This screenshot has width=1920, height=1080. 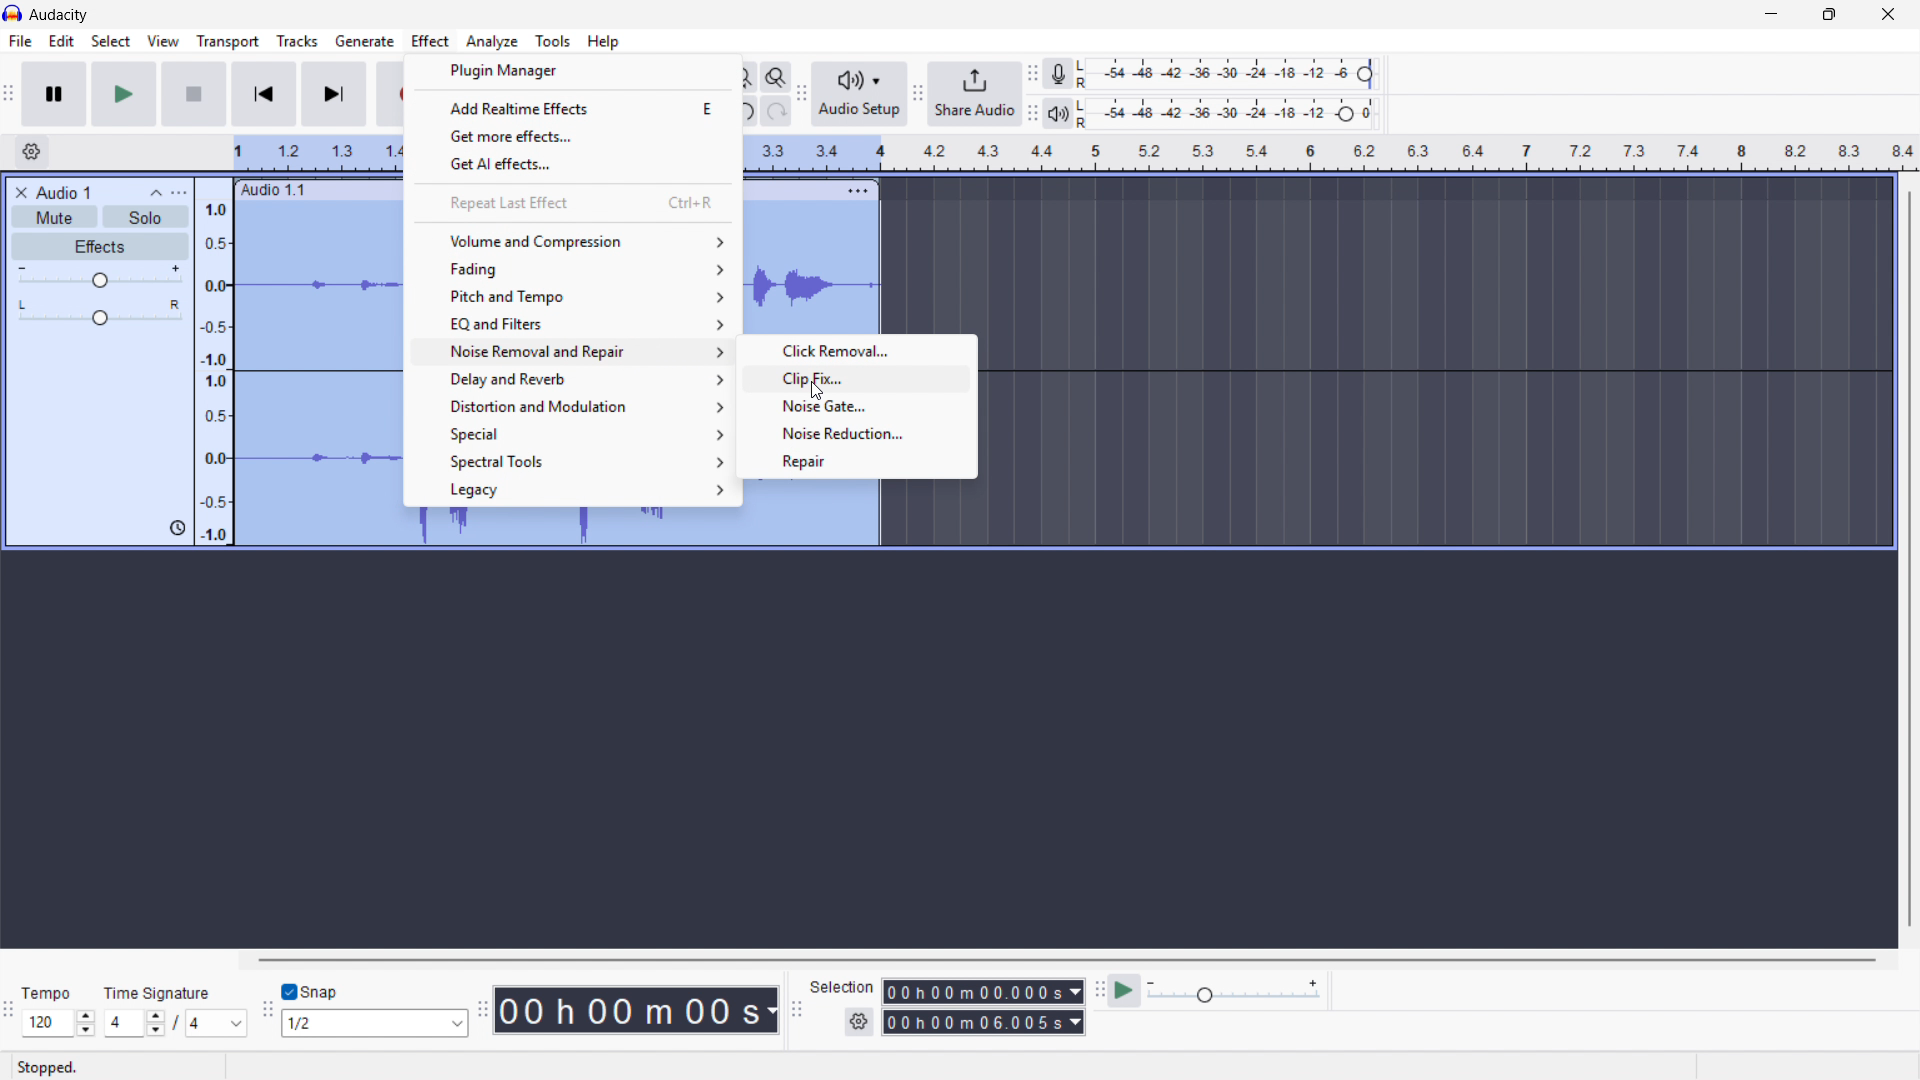 What do you see at coordinates (575, 135) in the screenshot?
I see `Get more effects ` at bounding box center [575, 135].